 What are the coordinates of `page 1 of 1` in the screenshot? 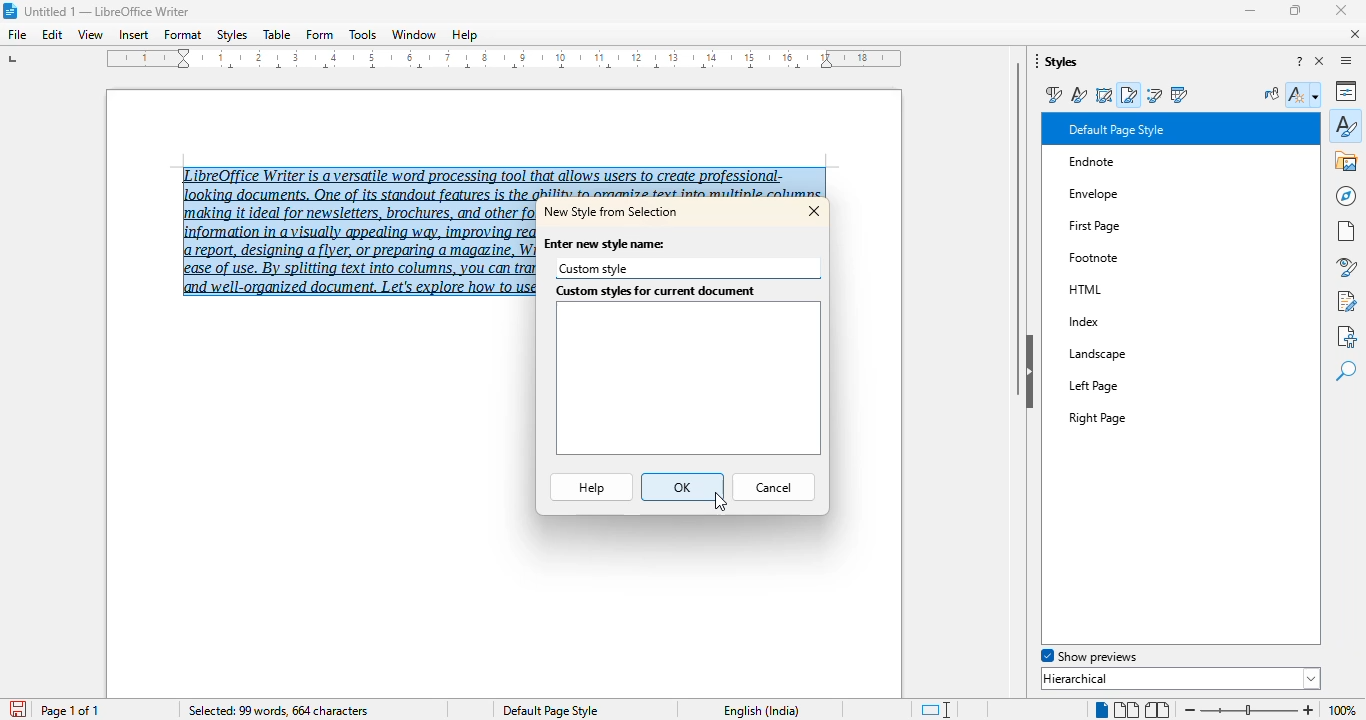 It's located at (71, 711).